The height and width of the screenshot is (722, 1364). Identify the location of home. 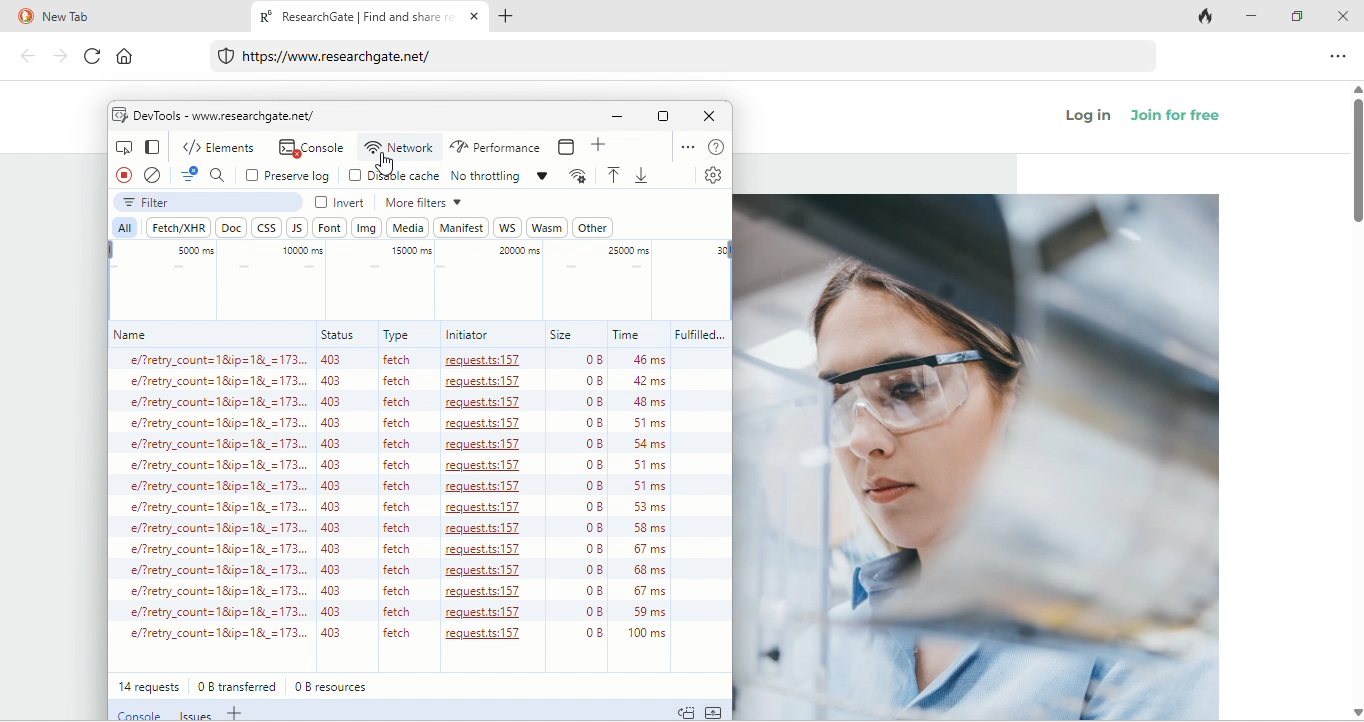
(134, 59).